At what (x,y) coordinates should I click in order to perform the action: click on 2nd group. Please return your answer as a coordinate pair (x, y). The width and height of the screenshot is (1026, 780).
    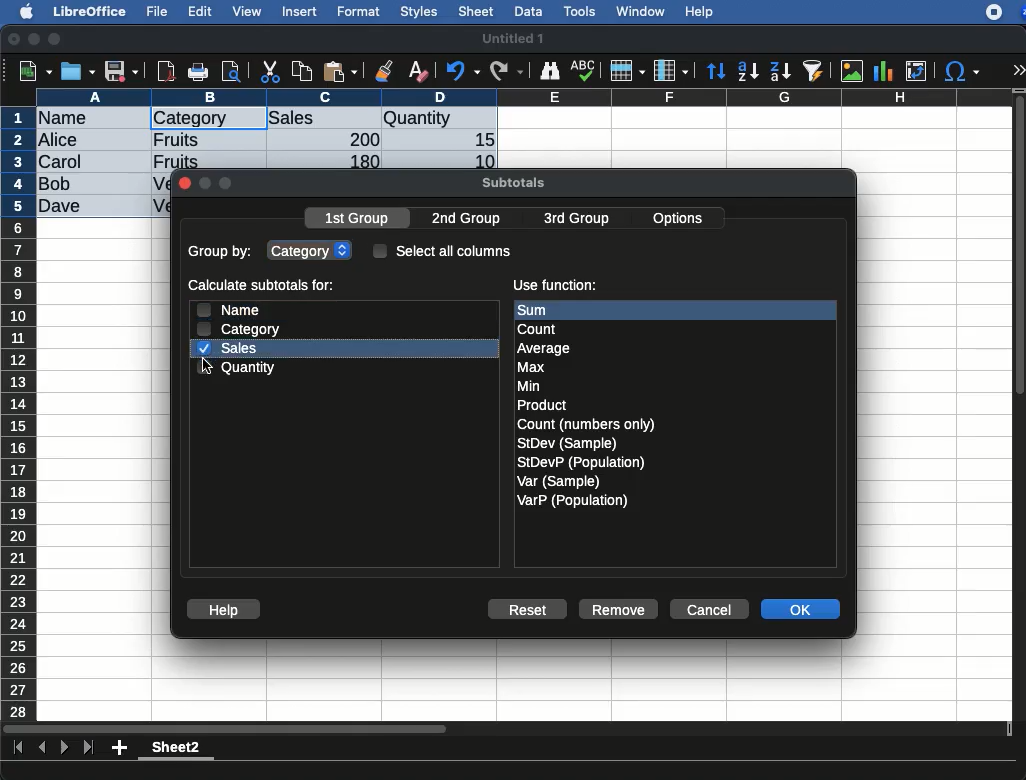
    Looking at the image, I should click on (471, 219).